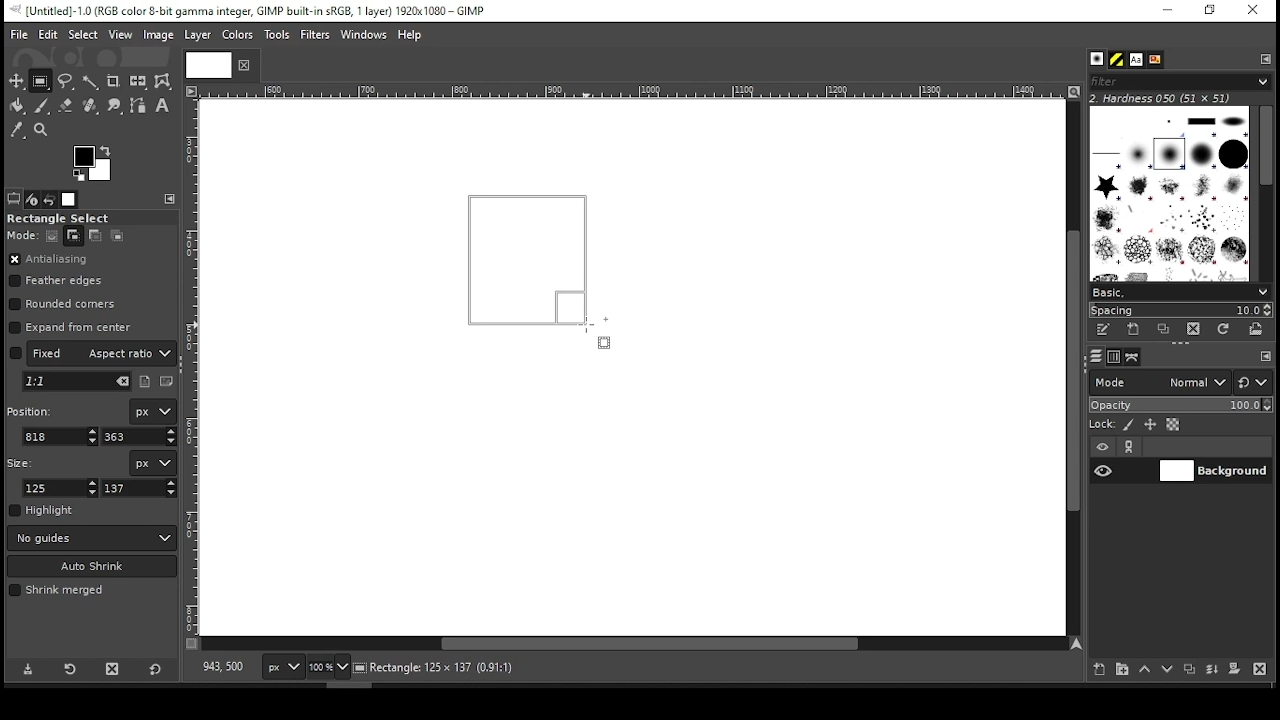 Image resolution: width=1280 pixels, height=720 pixels. What do you see at coordinates (61, 436) in the screenshot?
I see `x` at bounding box center [61, 436].